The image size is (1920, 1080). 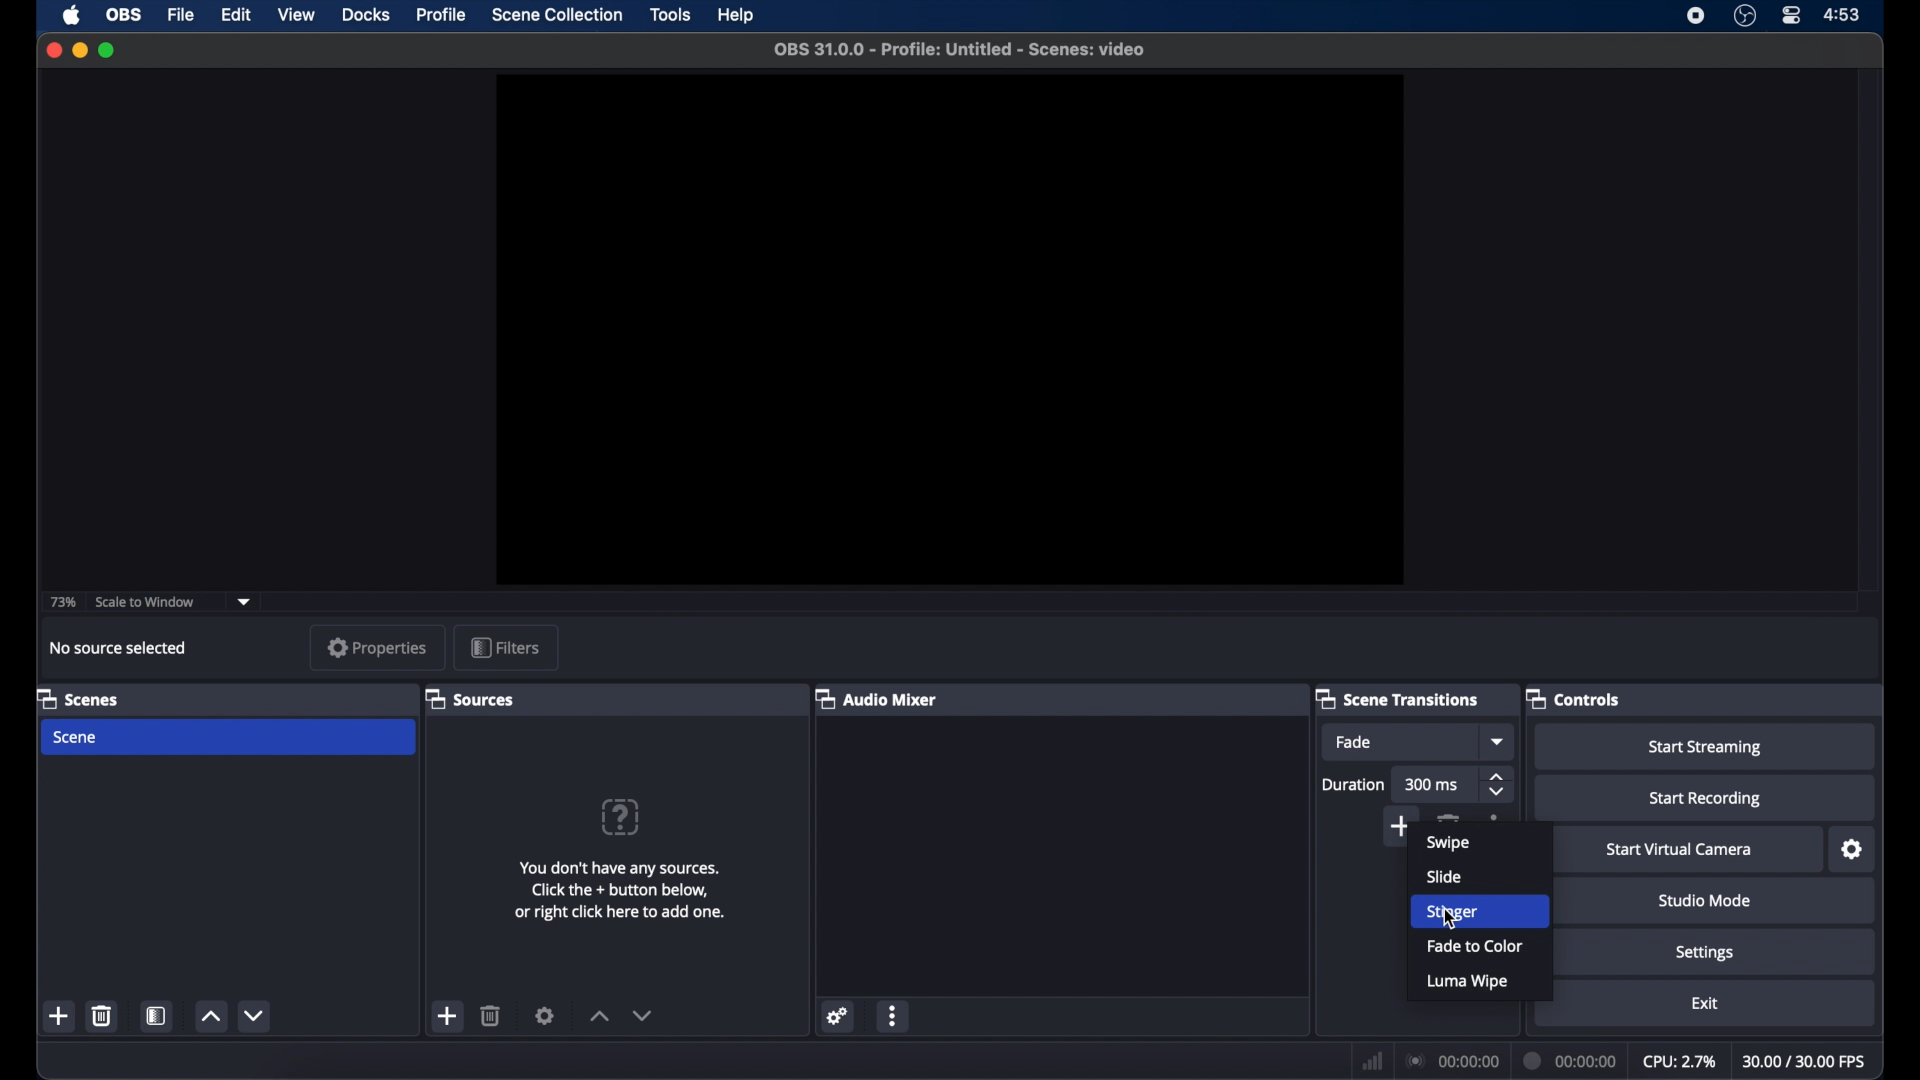 What do you see at coordinates (125, 14) in the screenshot?
I see `obs` at bounding box center [125, 14].